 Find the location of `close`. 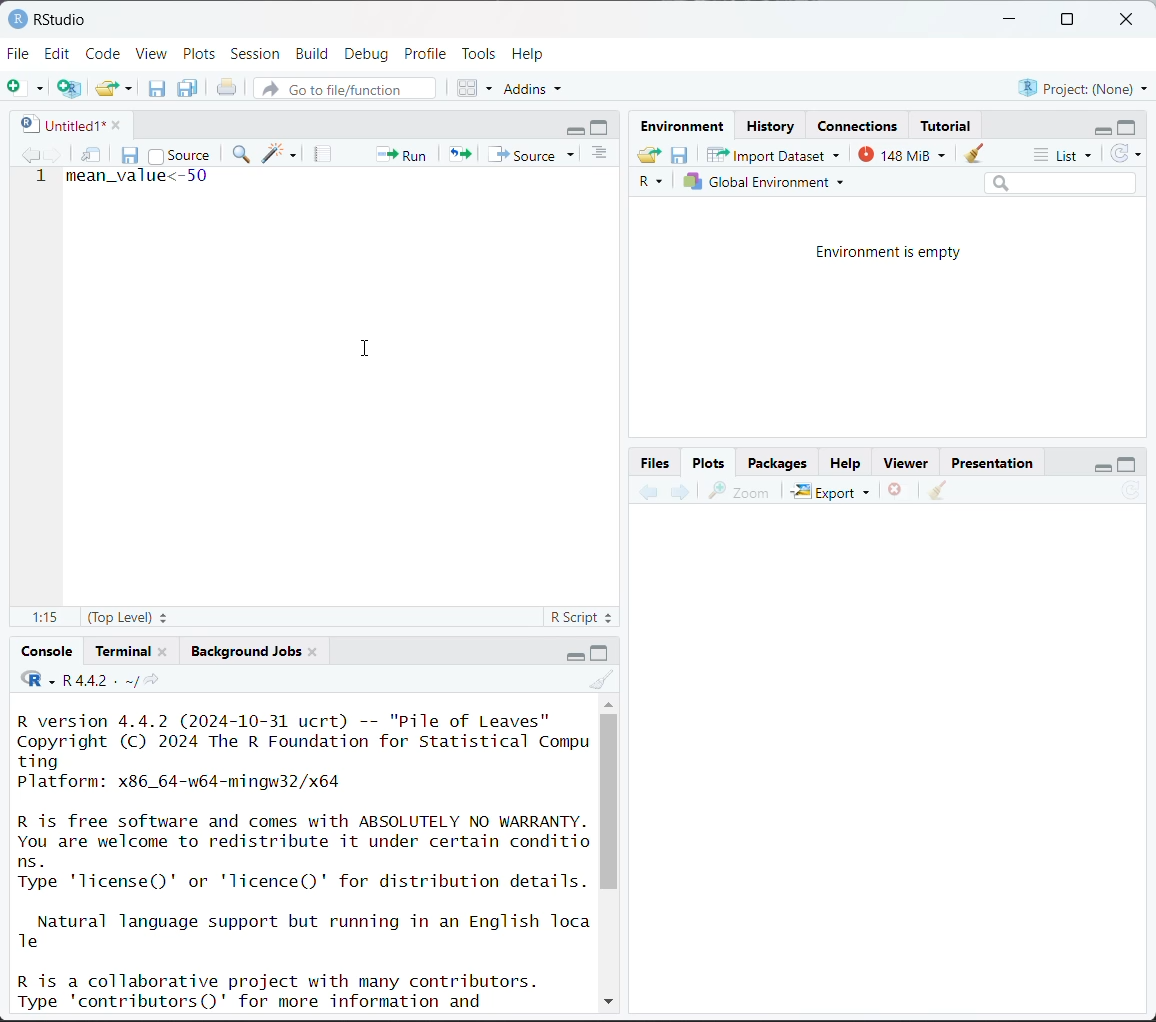

close is located at coordinates (1130, 20).